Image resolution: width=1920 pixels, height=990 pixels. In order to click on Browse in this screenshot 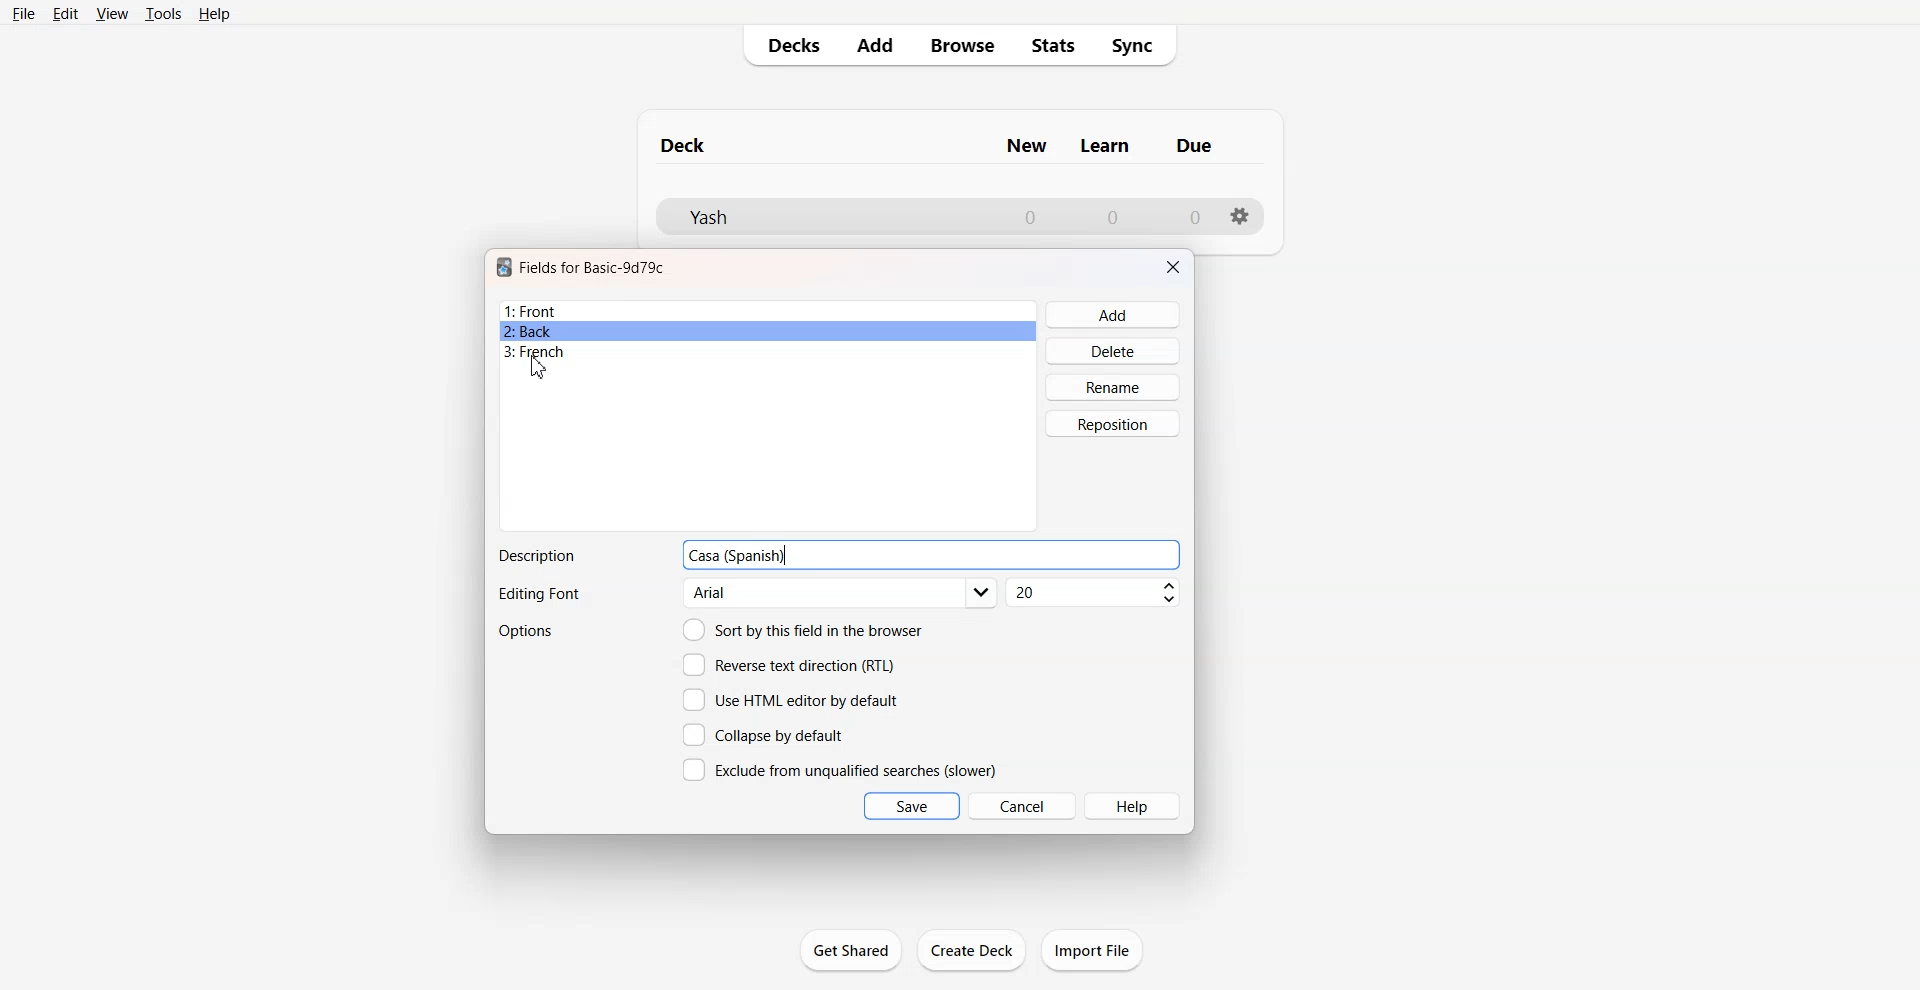, I will do `click(961, 45)`.